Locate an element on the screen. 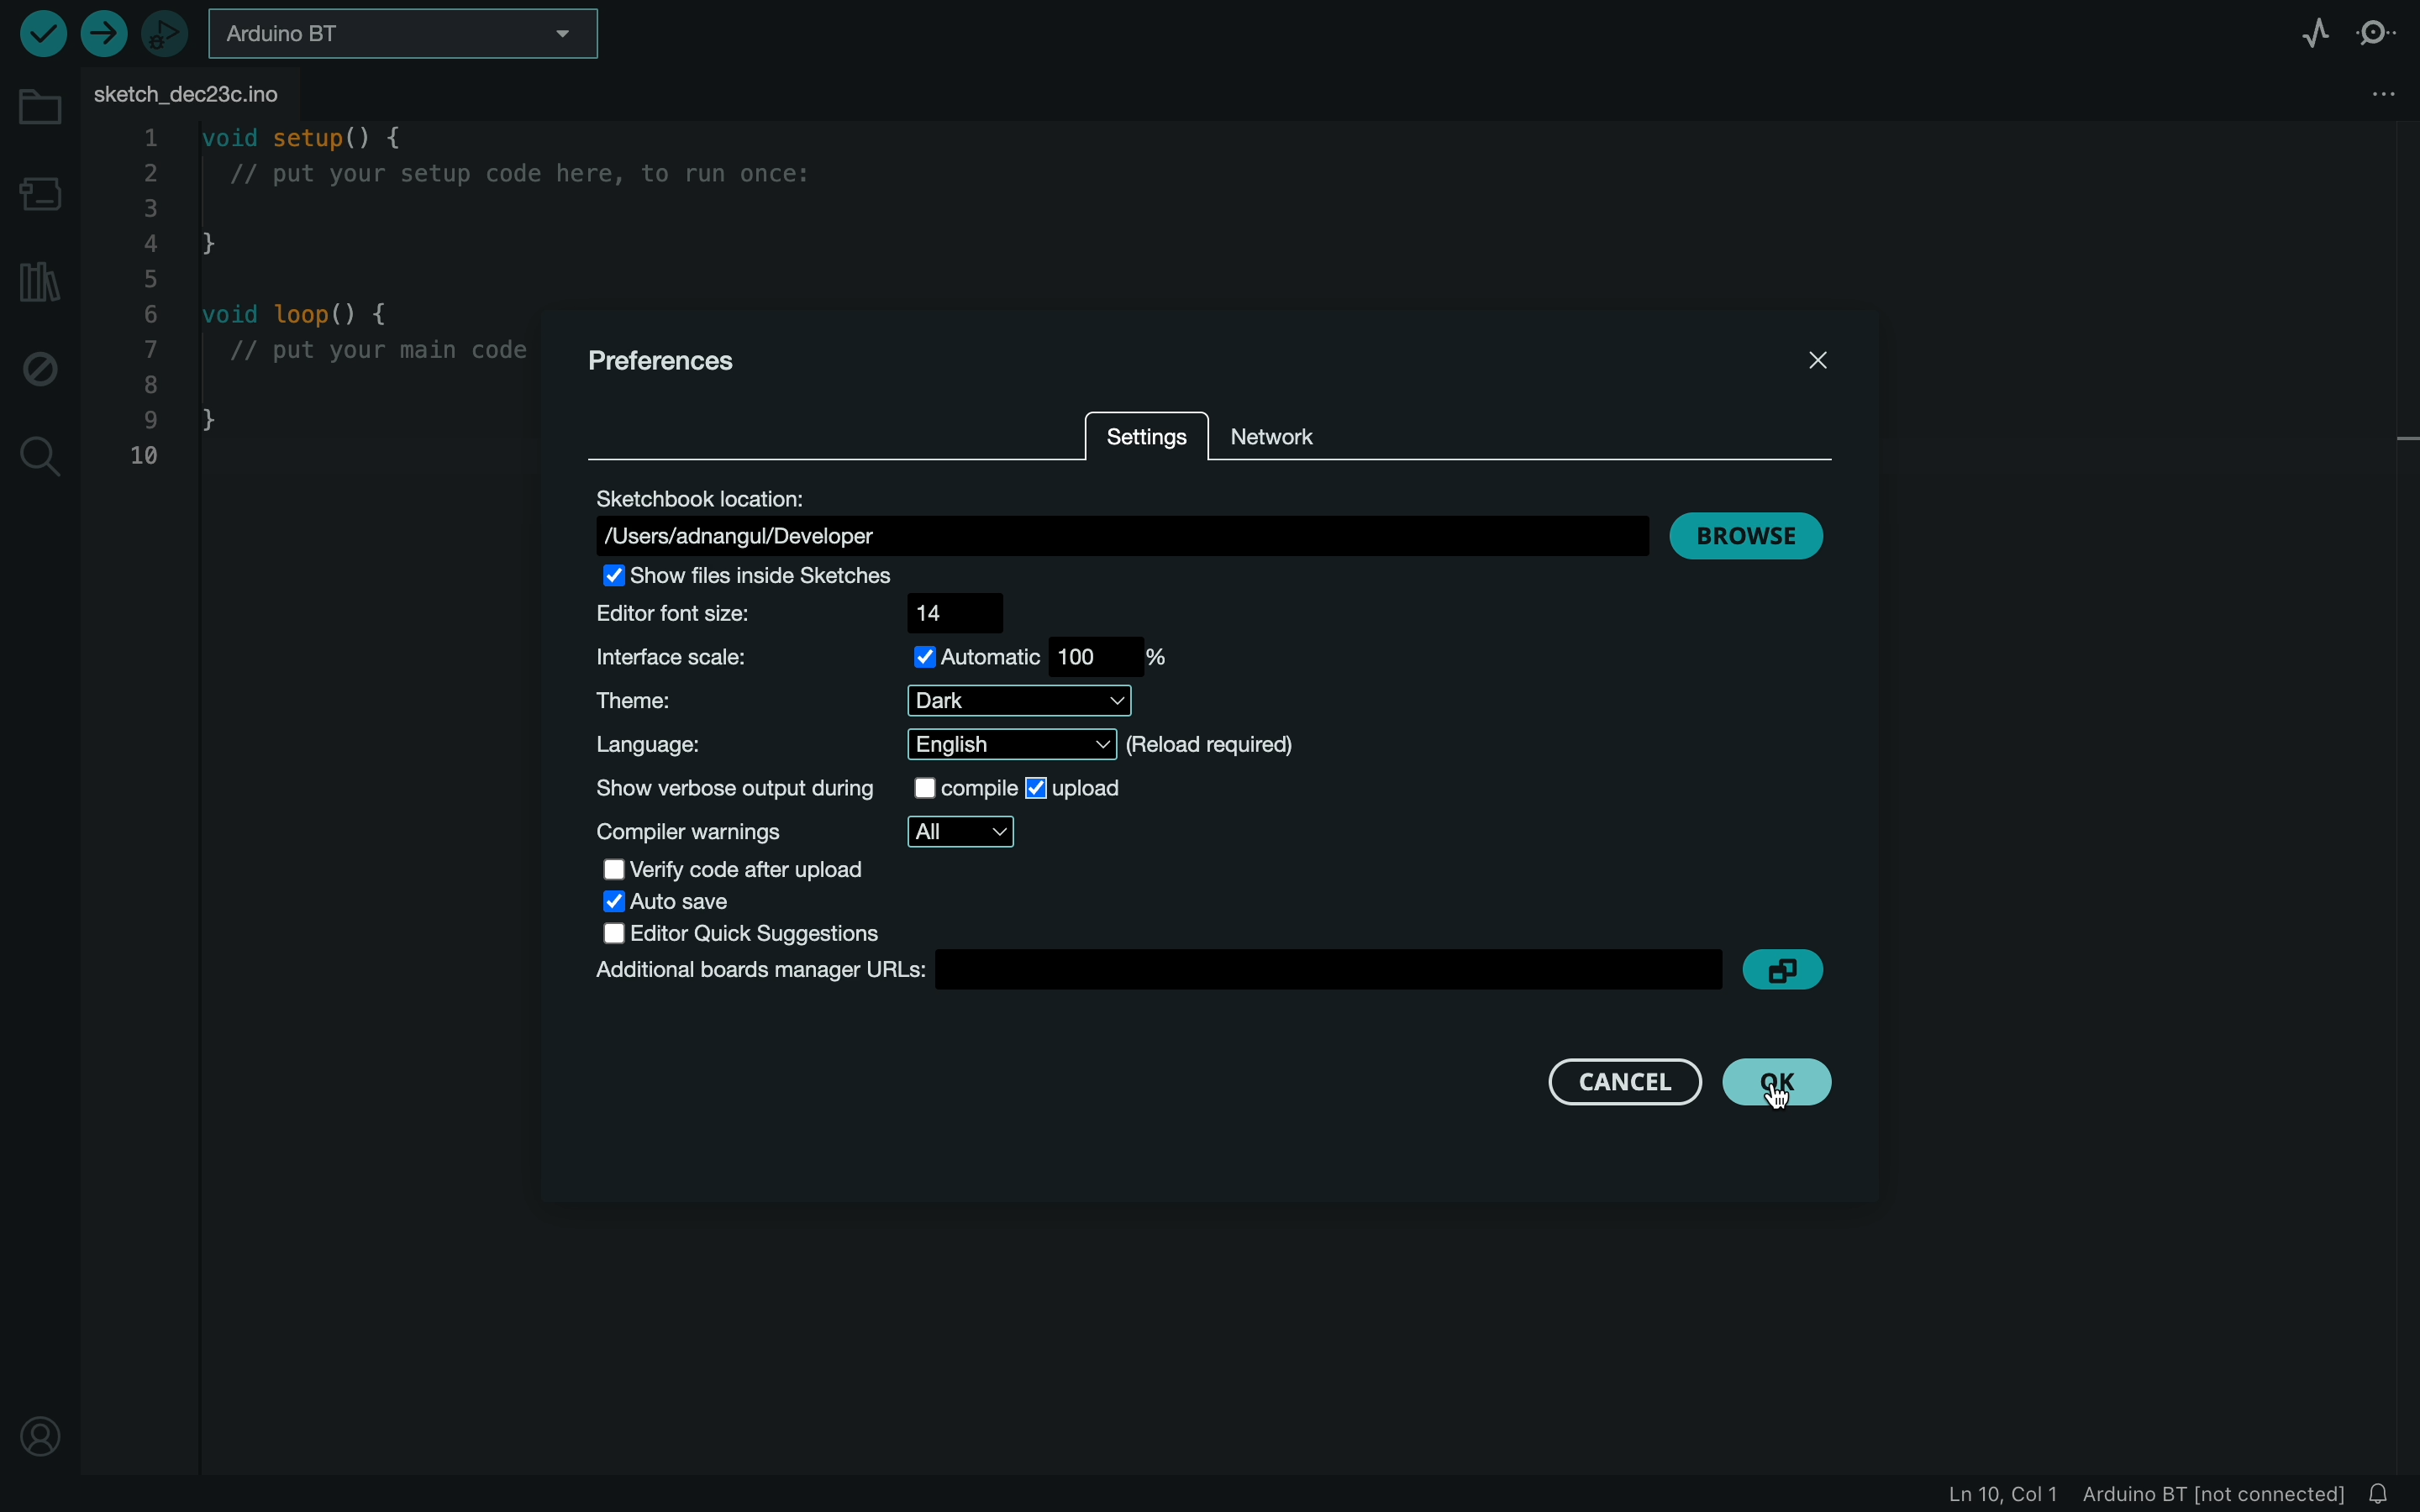 Image resolution: width=2420 pixels, height=1512 pixels. show files is located at coordinates (769, 577).